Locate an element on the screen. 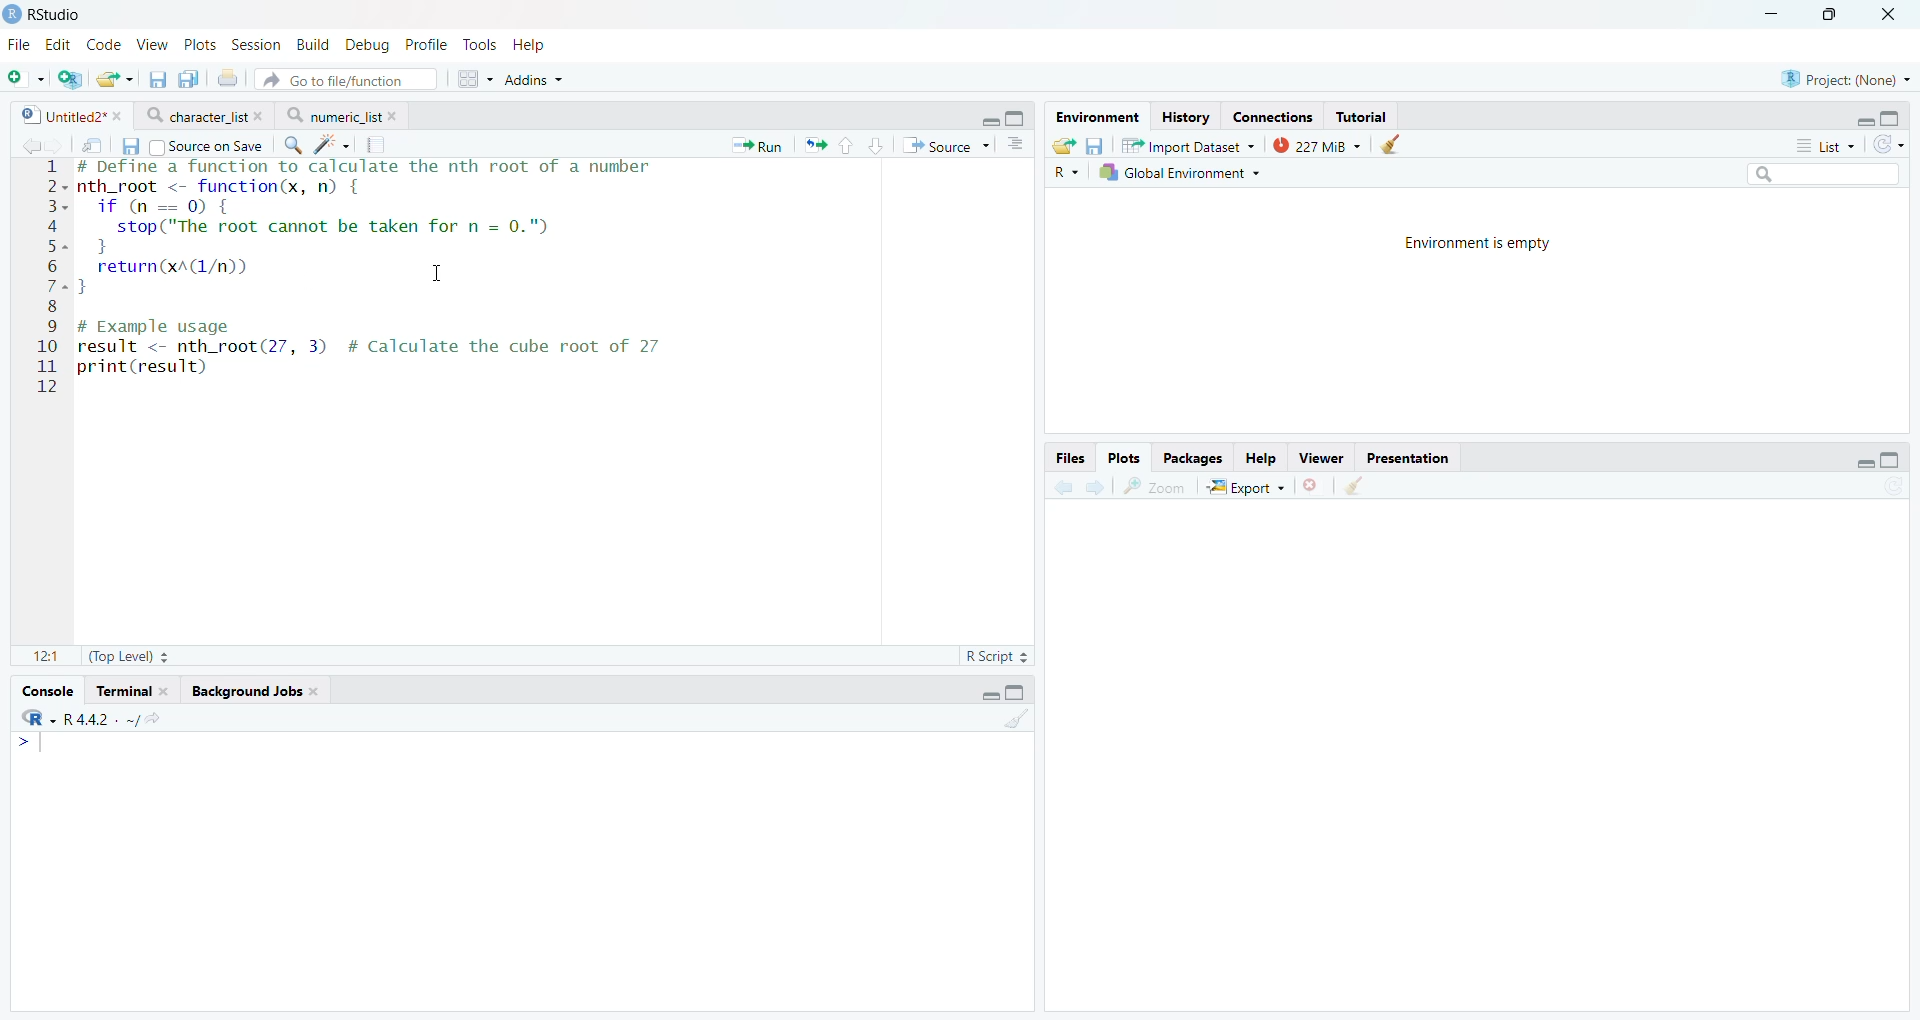 This screenshot has height=1020, width=1920. Environment is located at coordinates (1096, 117).